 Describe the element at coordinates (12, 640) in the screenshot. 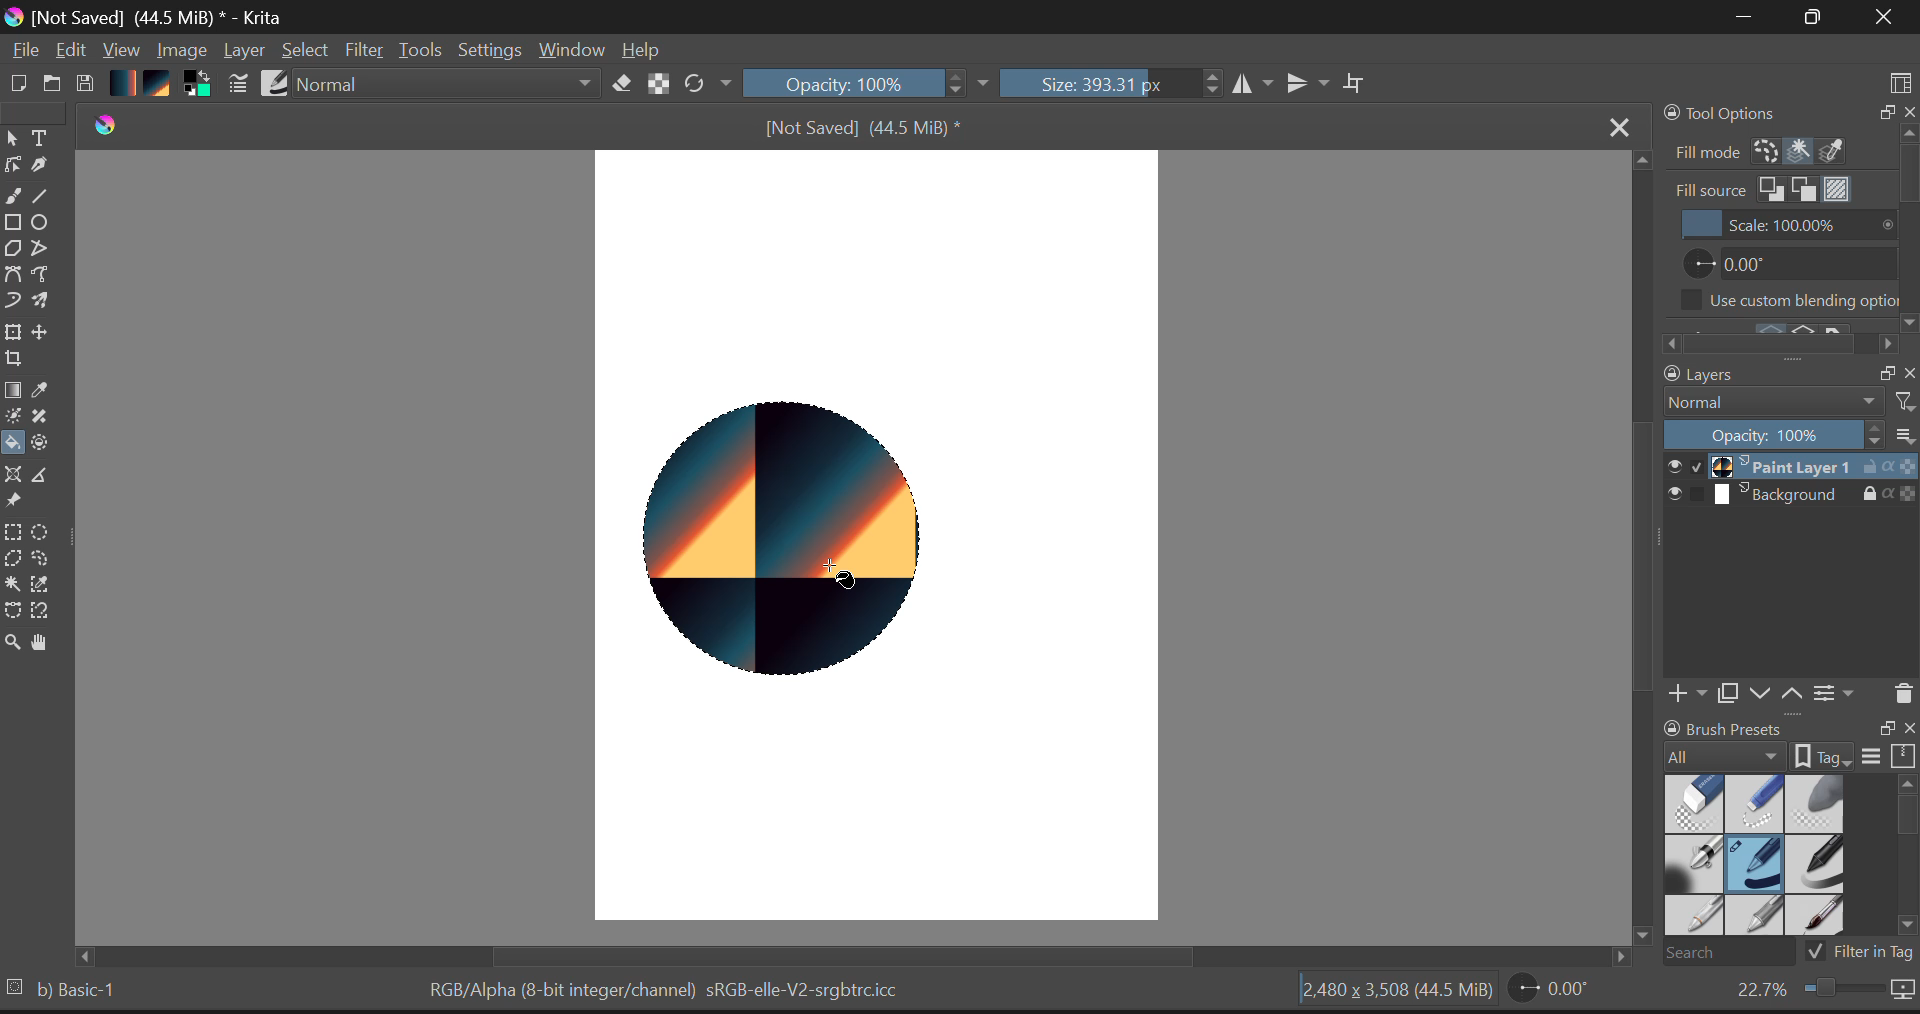

I see `Zoom` at that location.